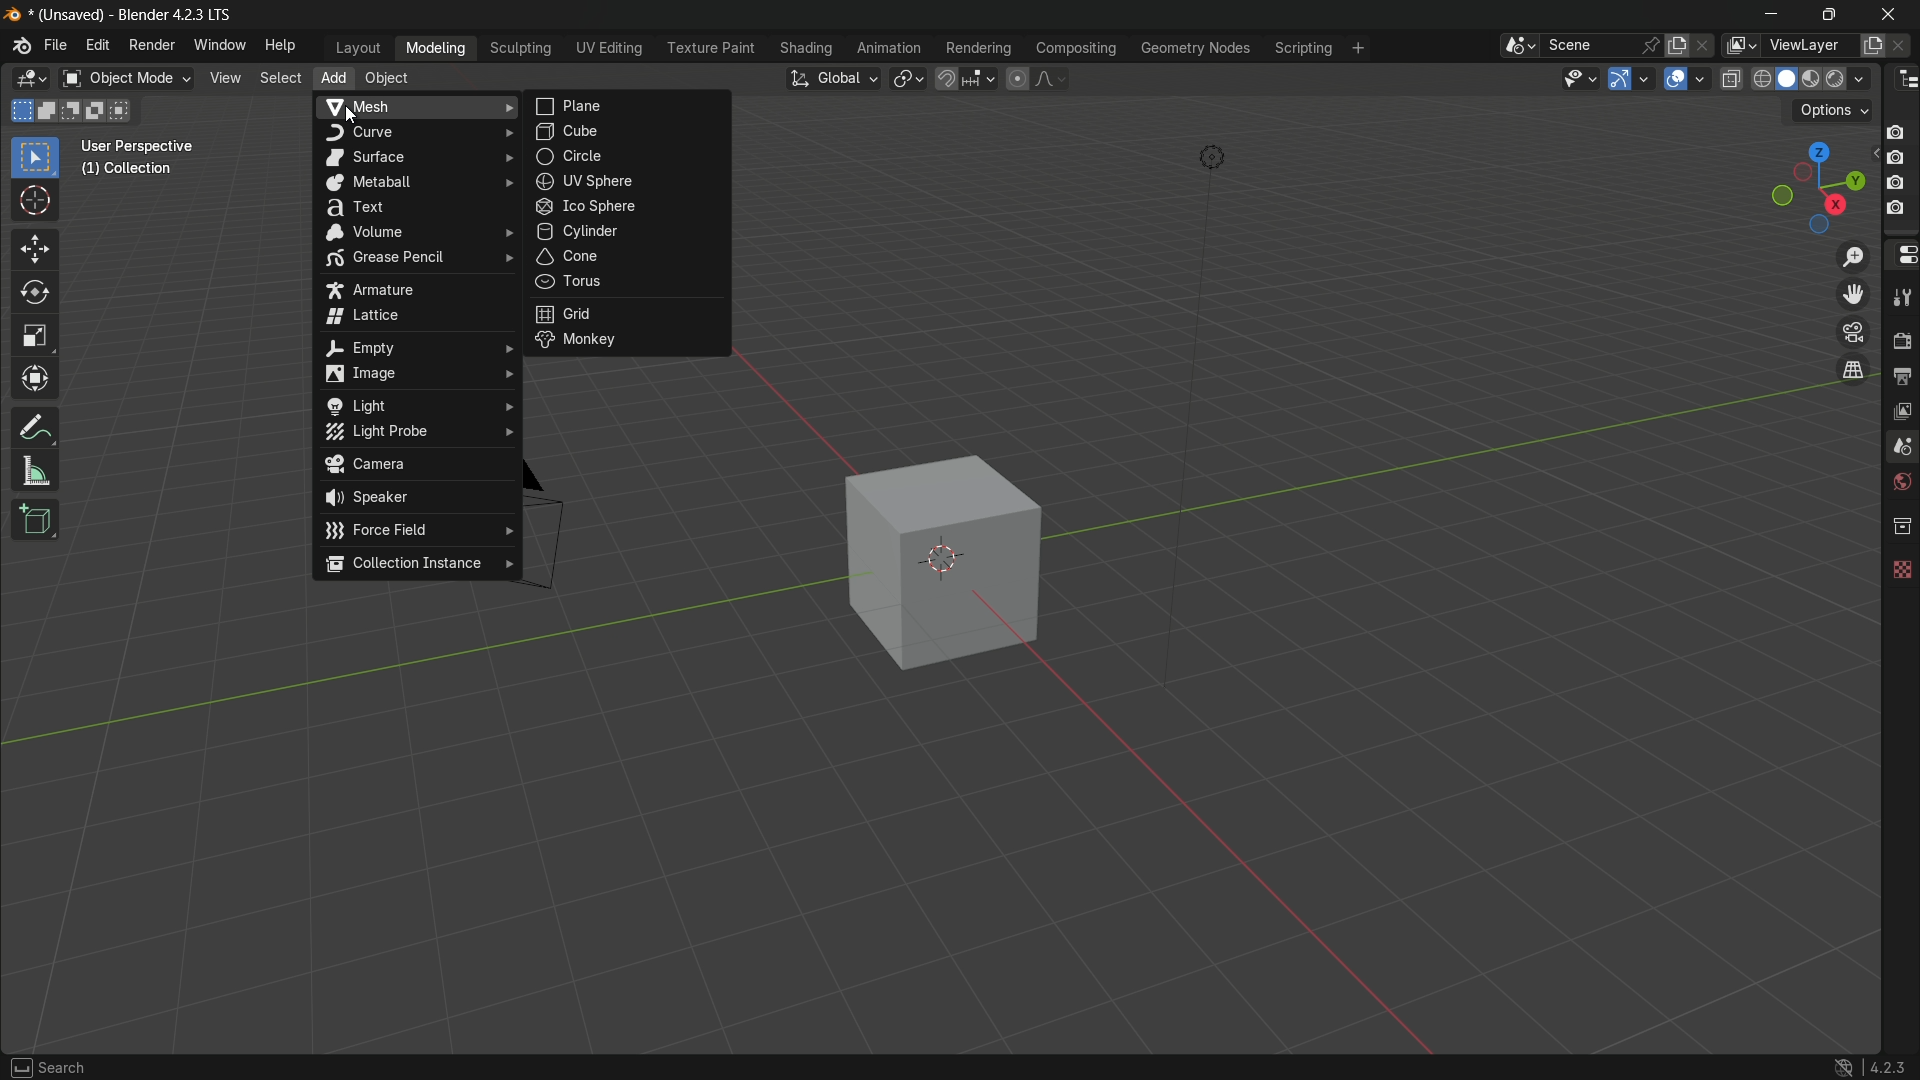 The image size is (1920, 1080). I want to click on output, so click(1901, 374).